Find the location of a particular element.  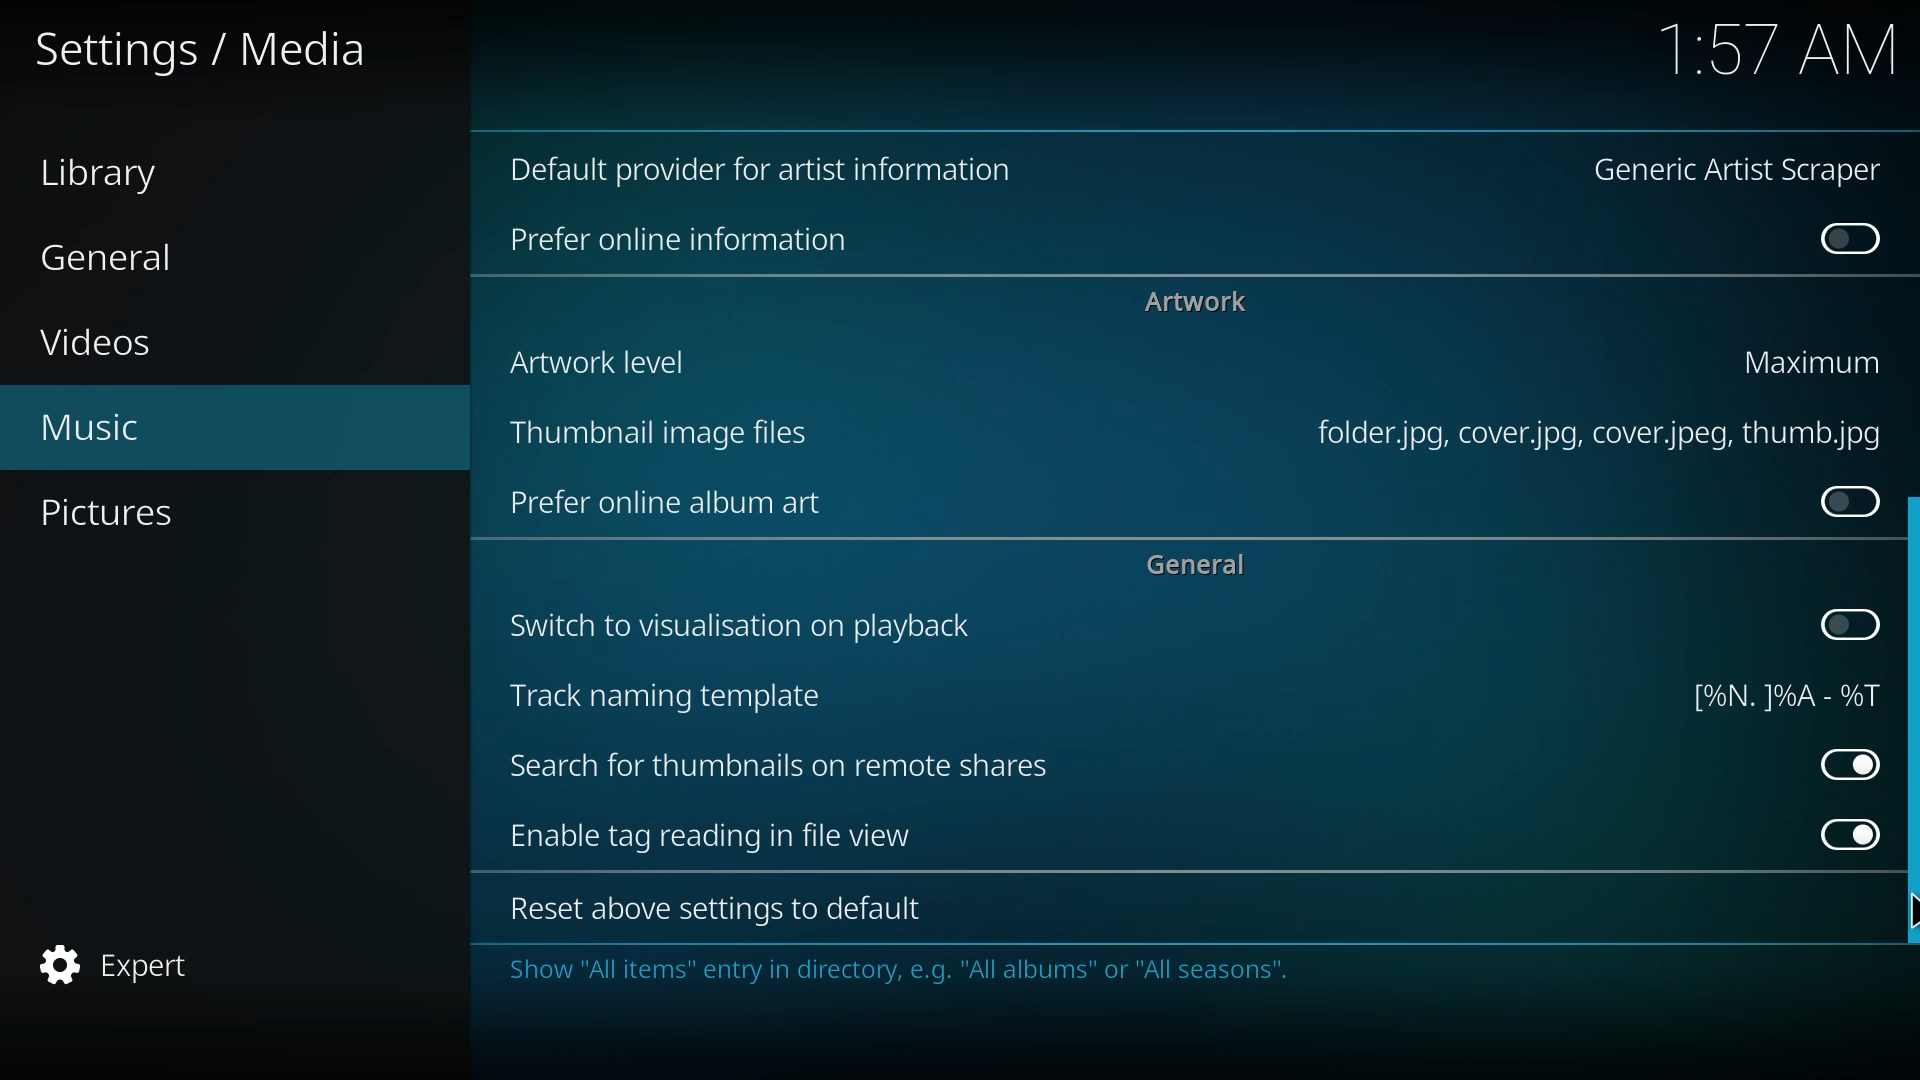

reset to default is located at coordinates (706, 911).